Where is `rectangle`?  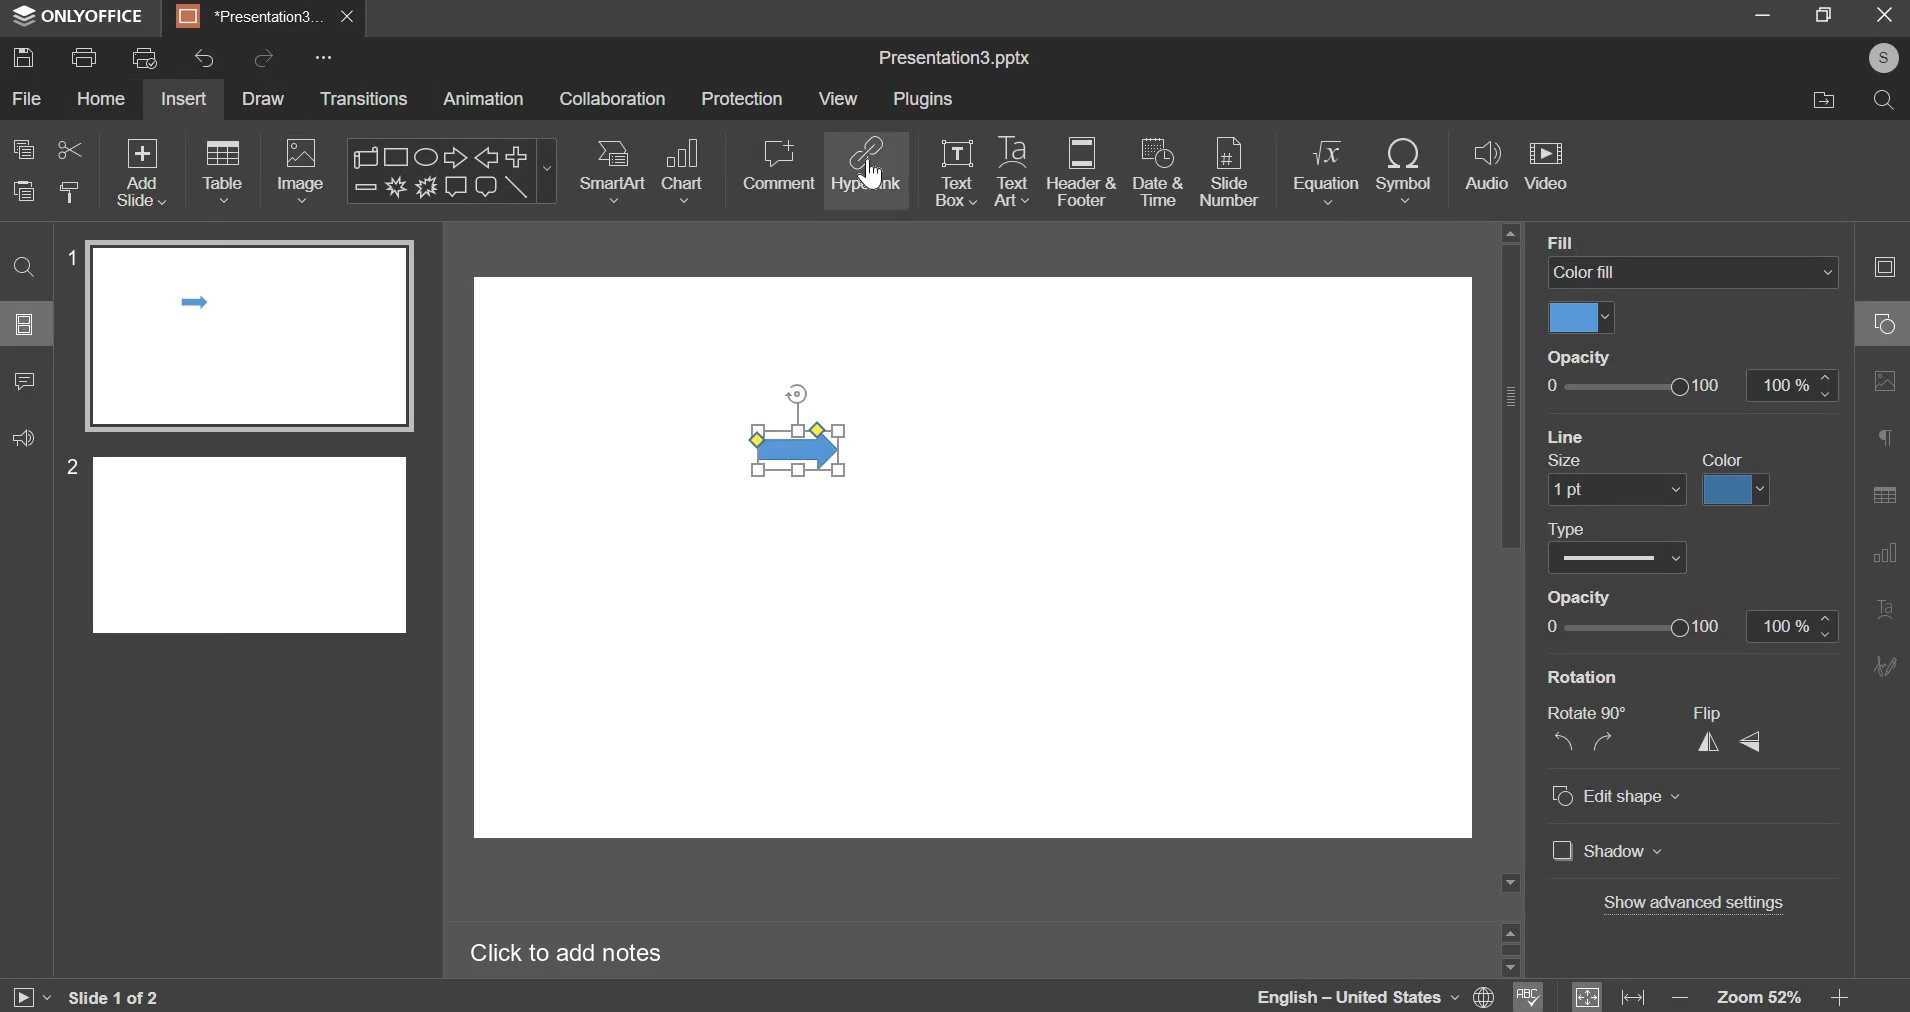 rectangle is located at coordinates (398, 156).